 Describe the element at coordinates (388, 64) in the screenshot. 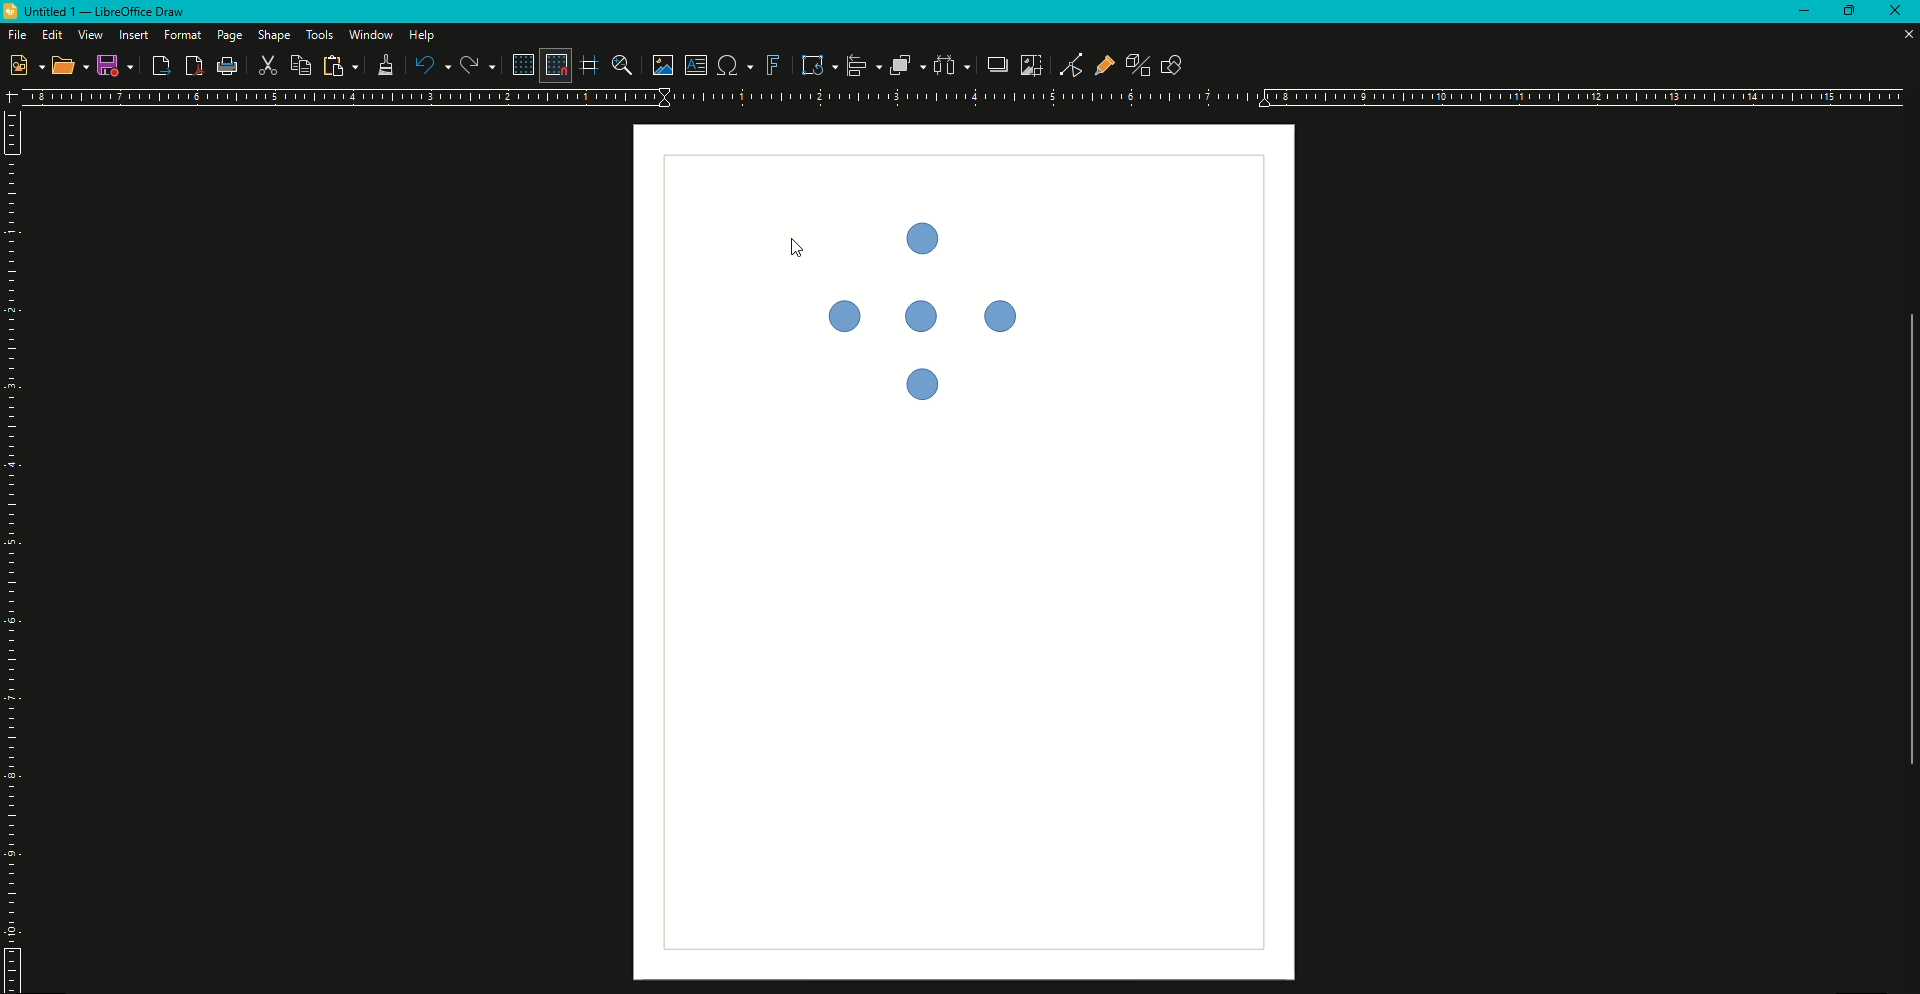

I see `Clone Formatting` at that location.